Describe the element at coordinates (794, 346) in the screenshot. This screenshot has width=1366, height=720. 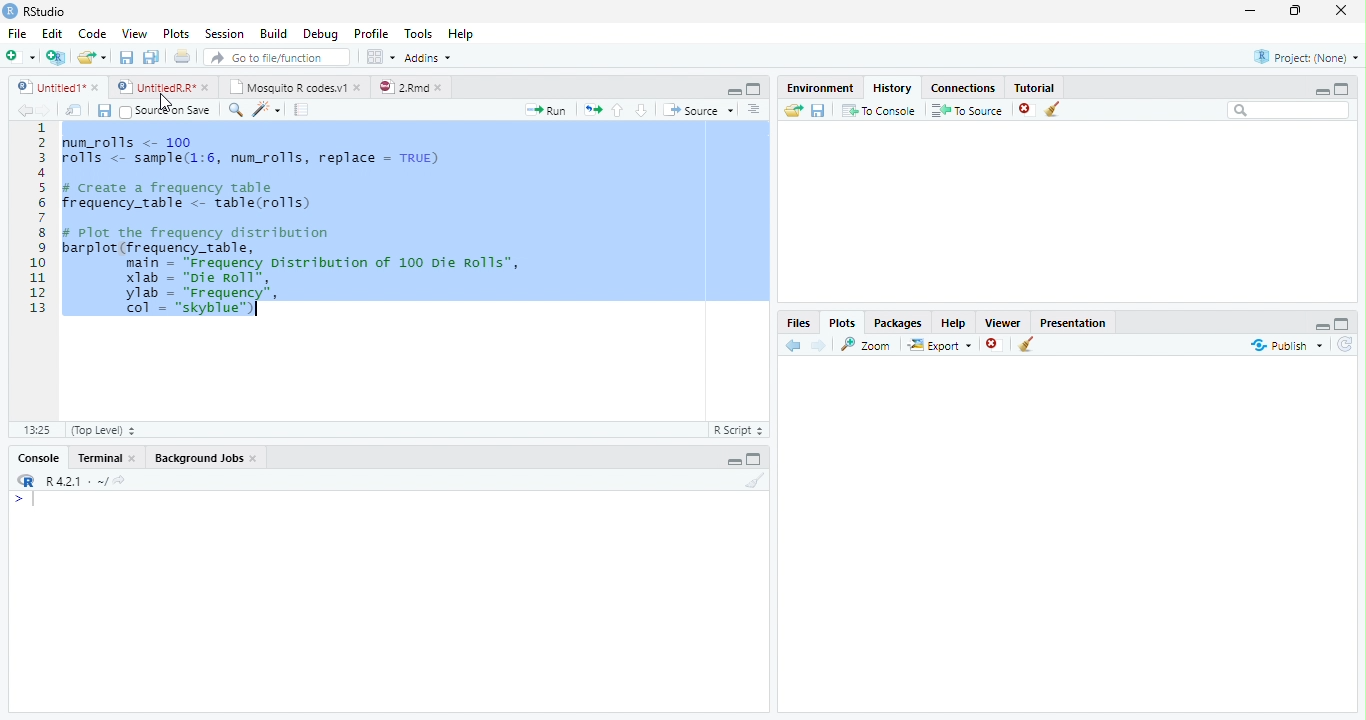
I see `Previous Slot` at that location.